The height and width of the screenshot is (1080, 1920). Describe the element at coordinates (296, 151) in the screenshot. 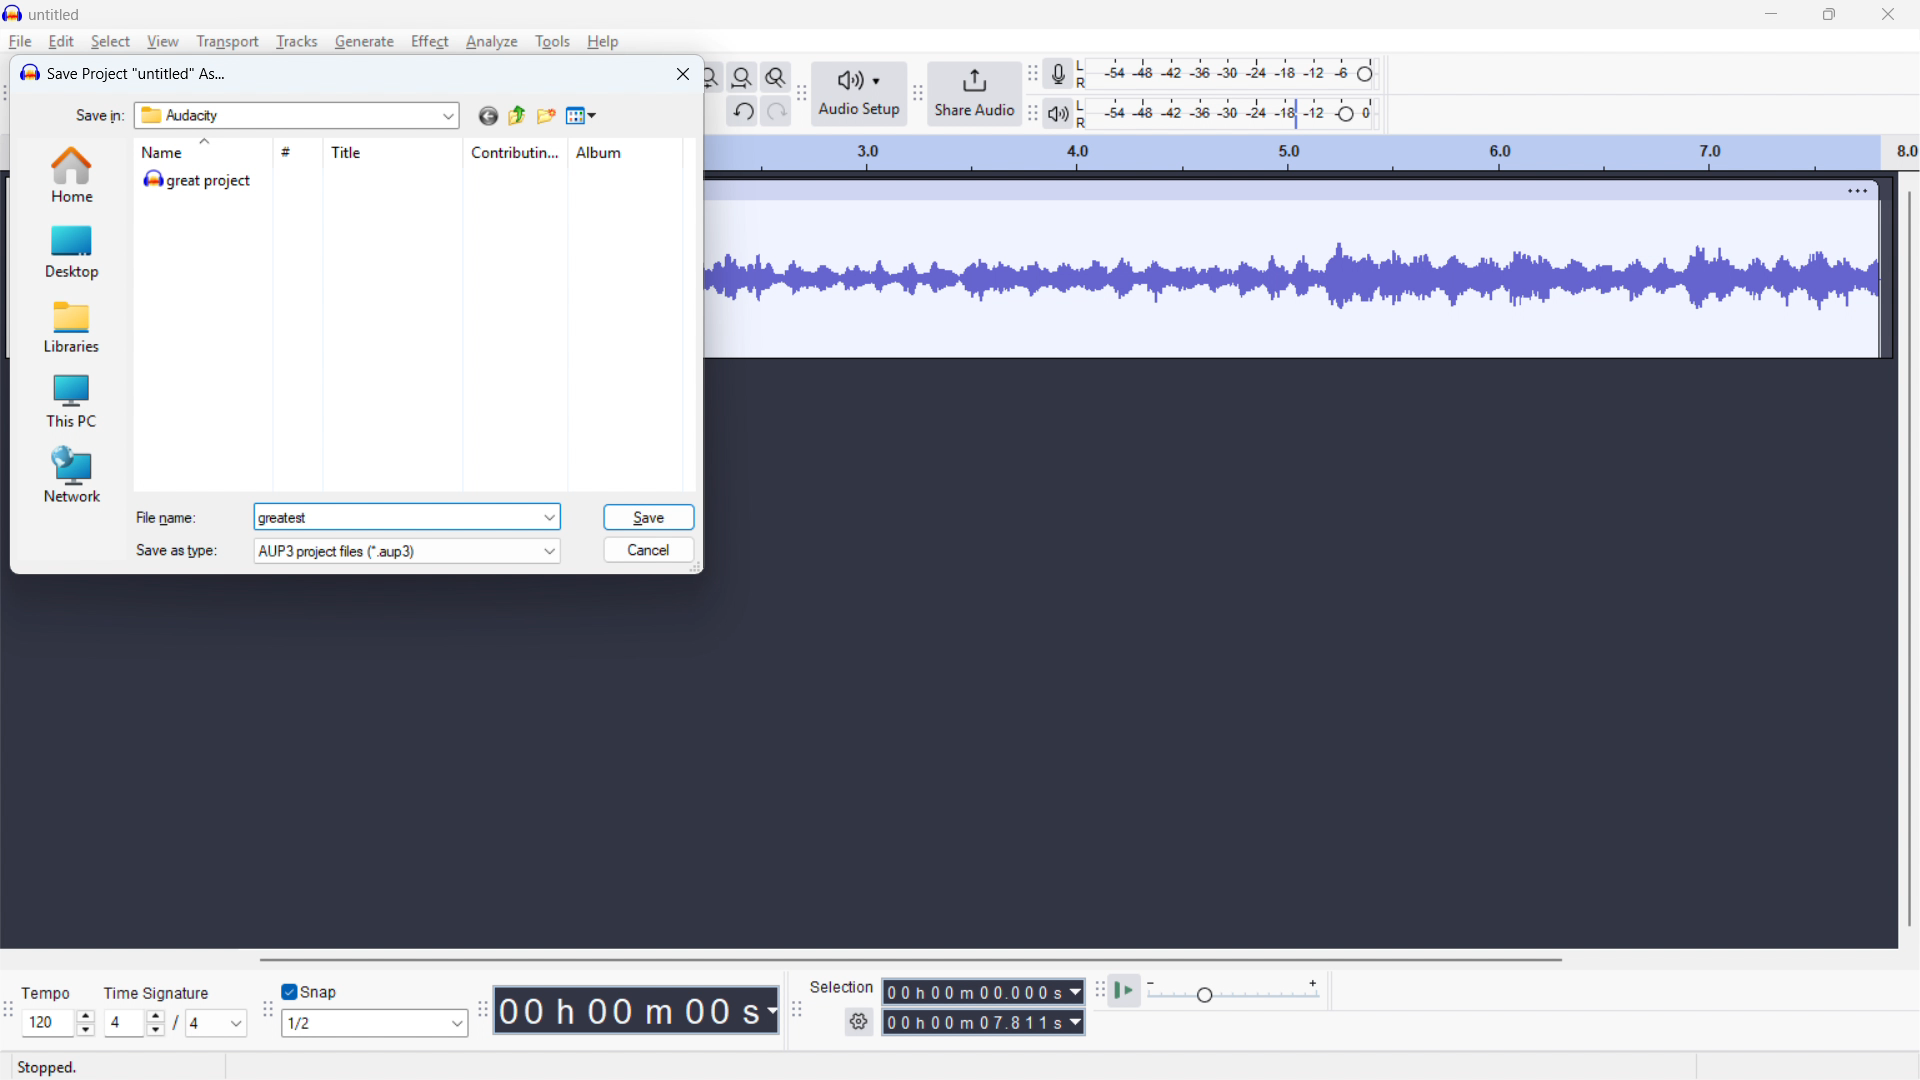

I see `#` at that location.